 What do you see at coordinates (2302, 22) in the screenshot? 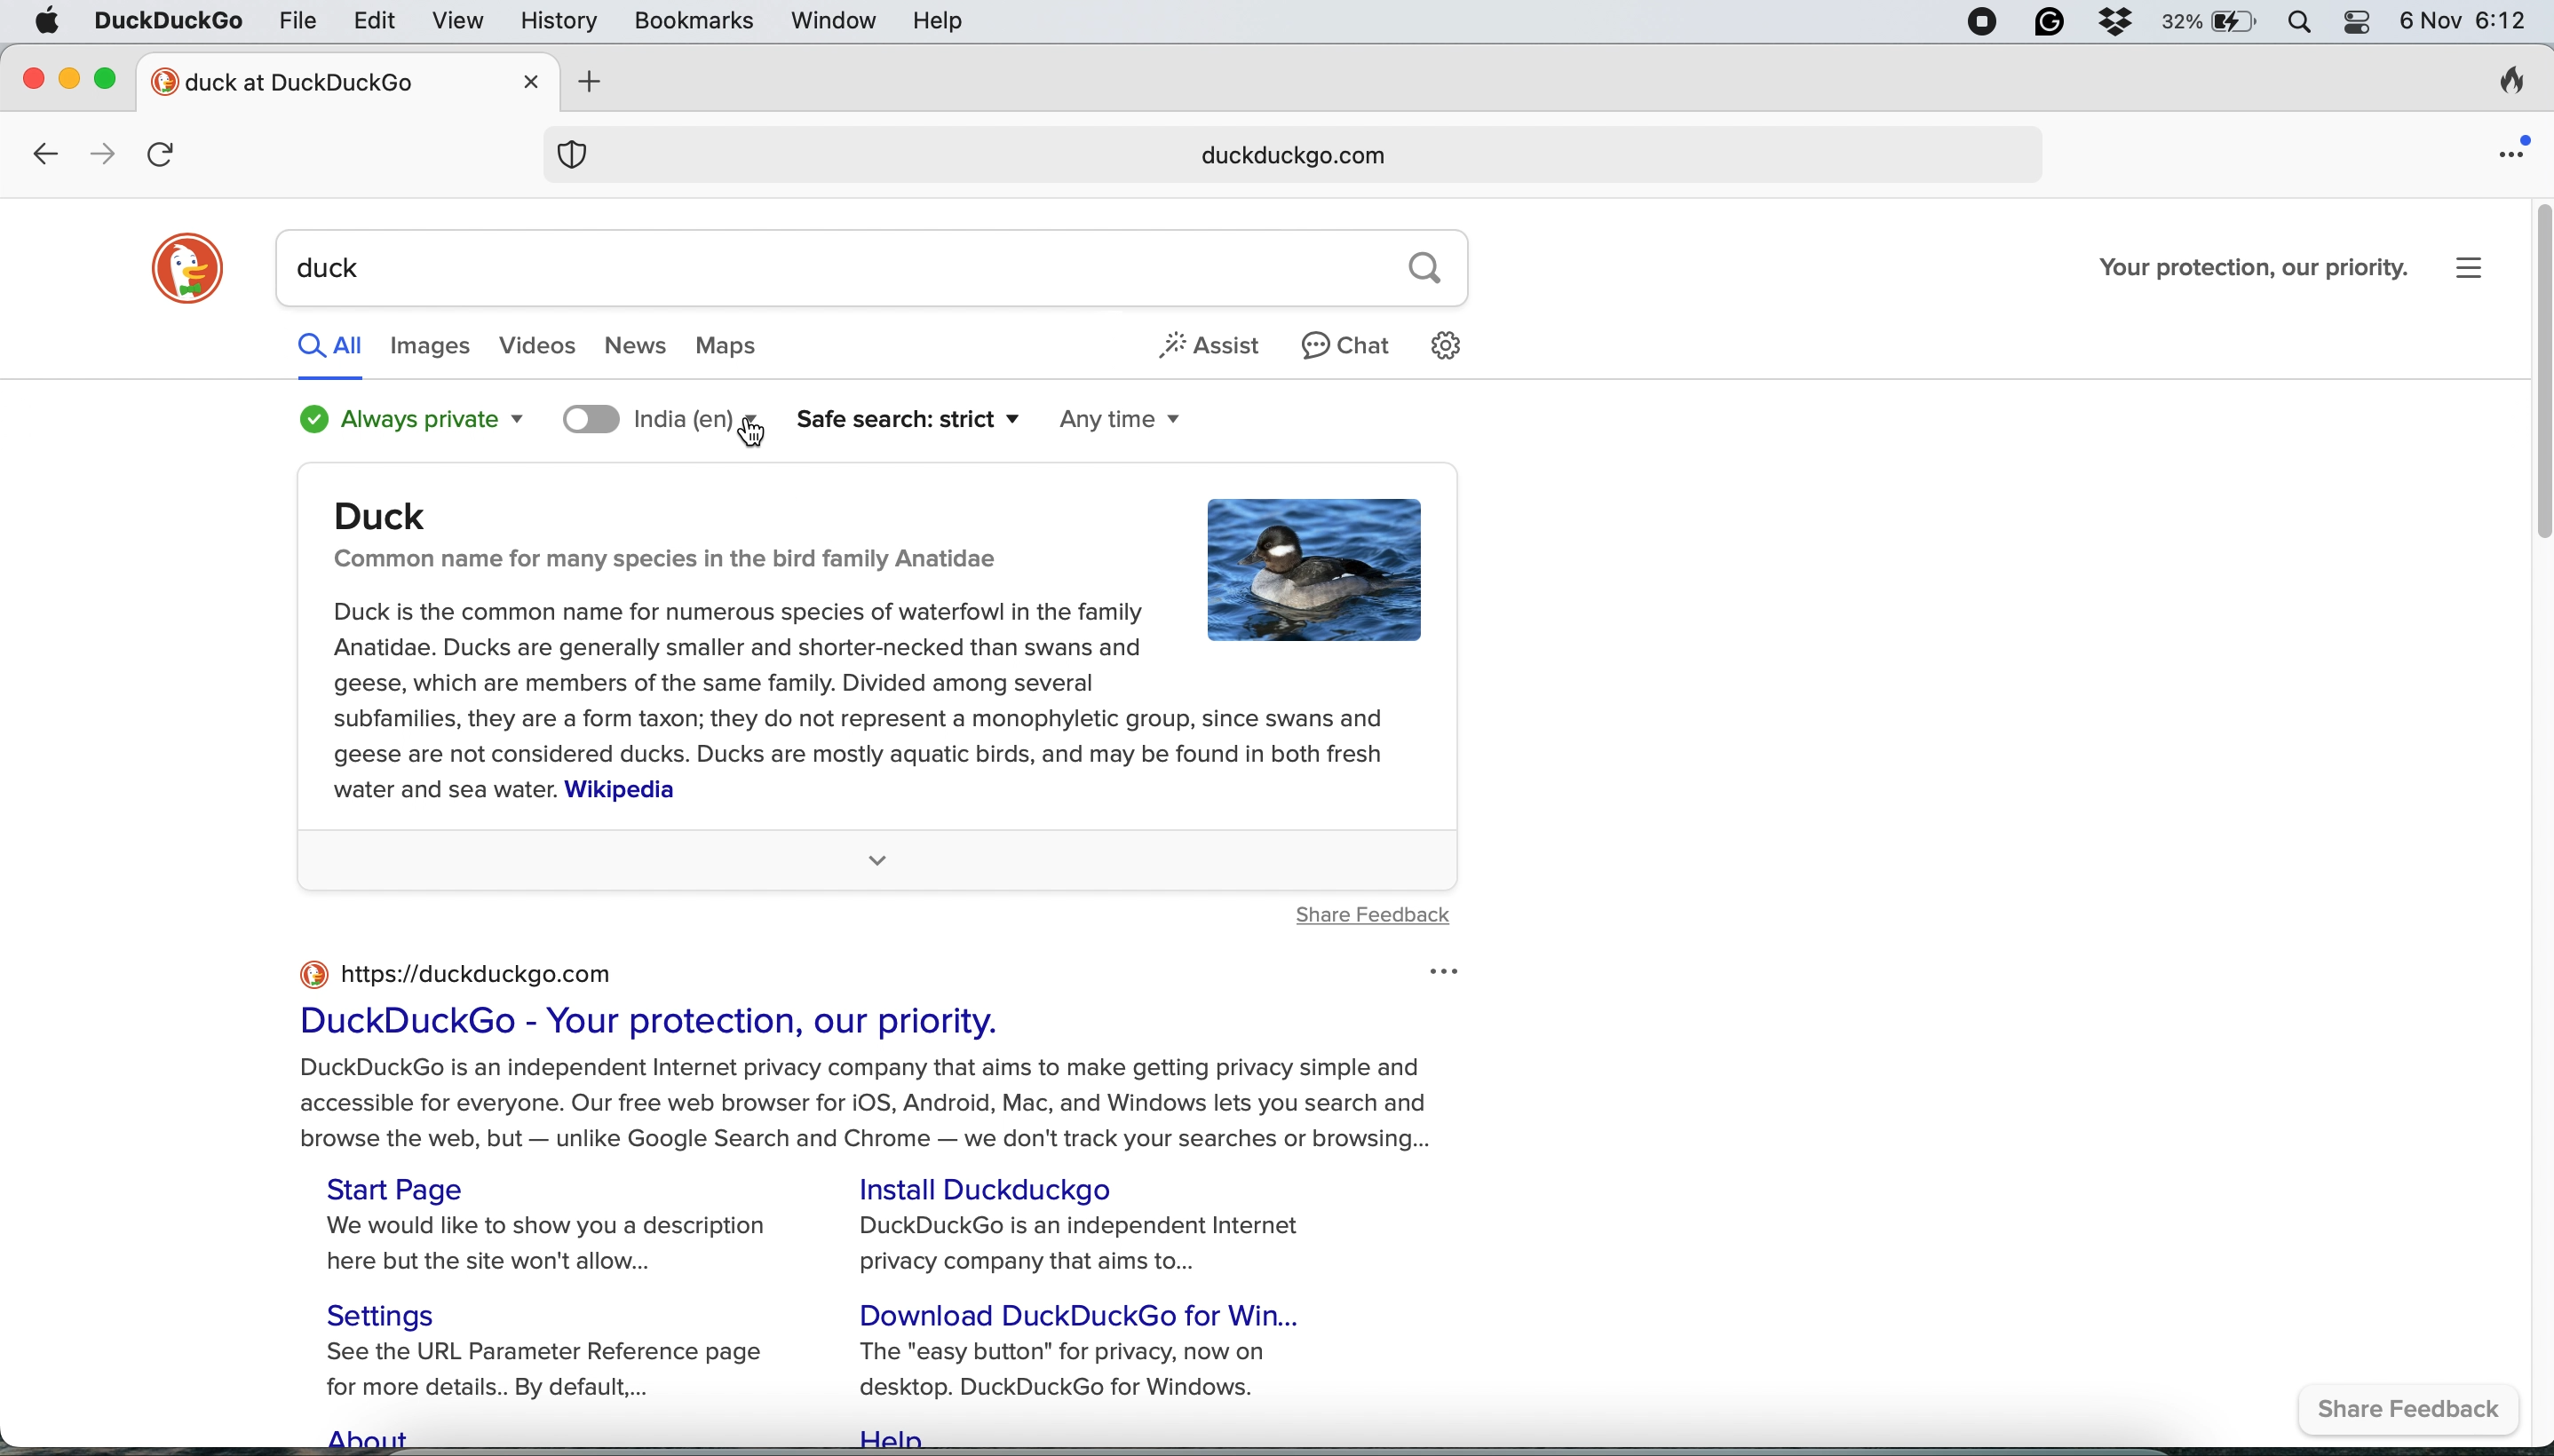
I see `spotlight search` at bounding box center [2302, 22].